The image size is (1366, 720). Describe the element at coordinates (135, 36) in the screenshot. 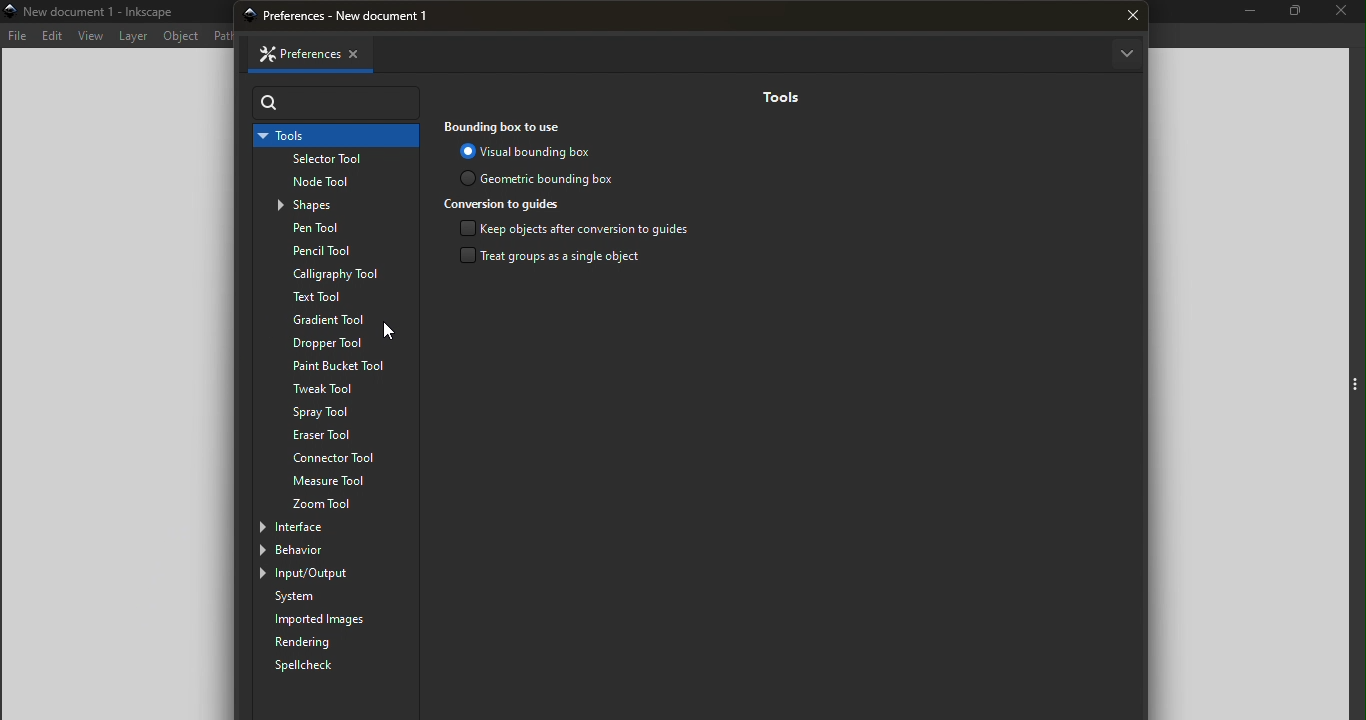

I see `Layer` at that location.